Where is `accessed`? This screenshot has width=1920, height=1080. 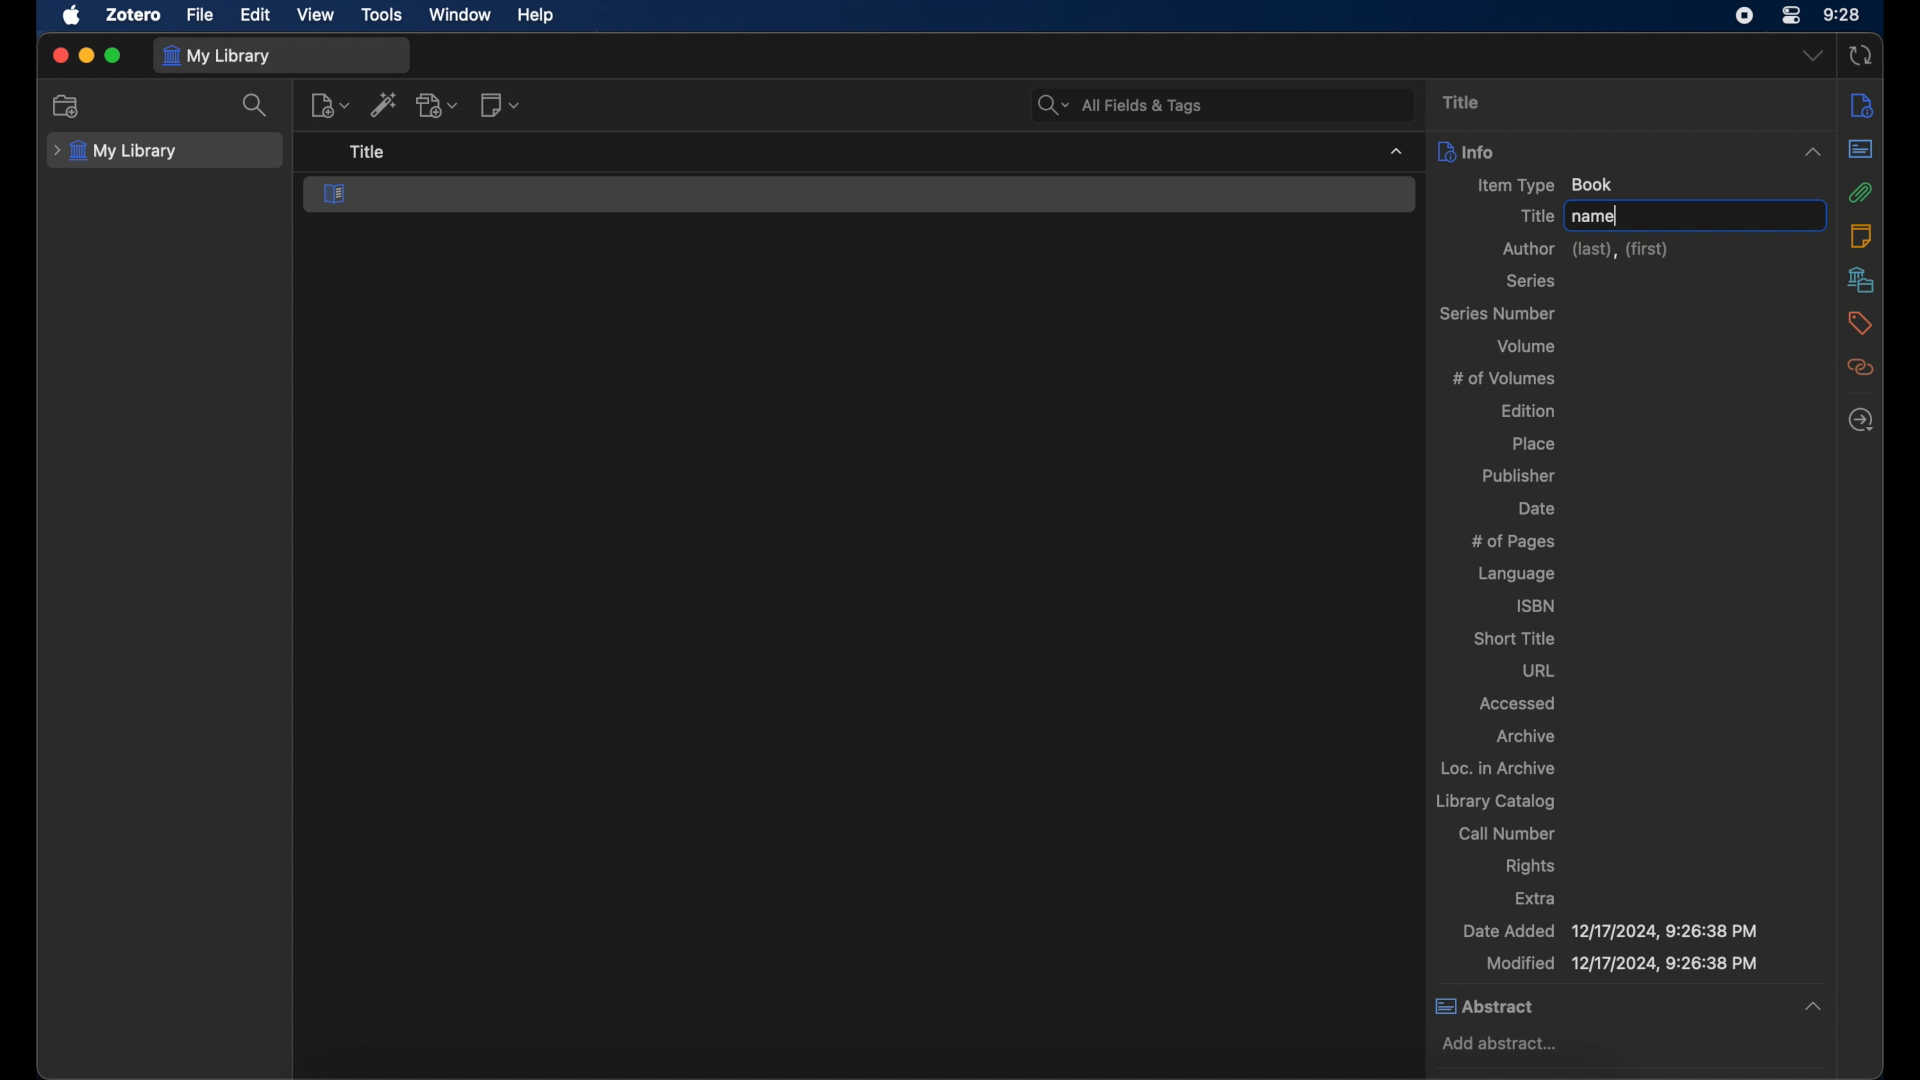
accessed is located at coordinates (1519, 702).